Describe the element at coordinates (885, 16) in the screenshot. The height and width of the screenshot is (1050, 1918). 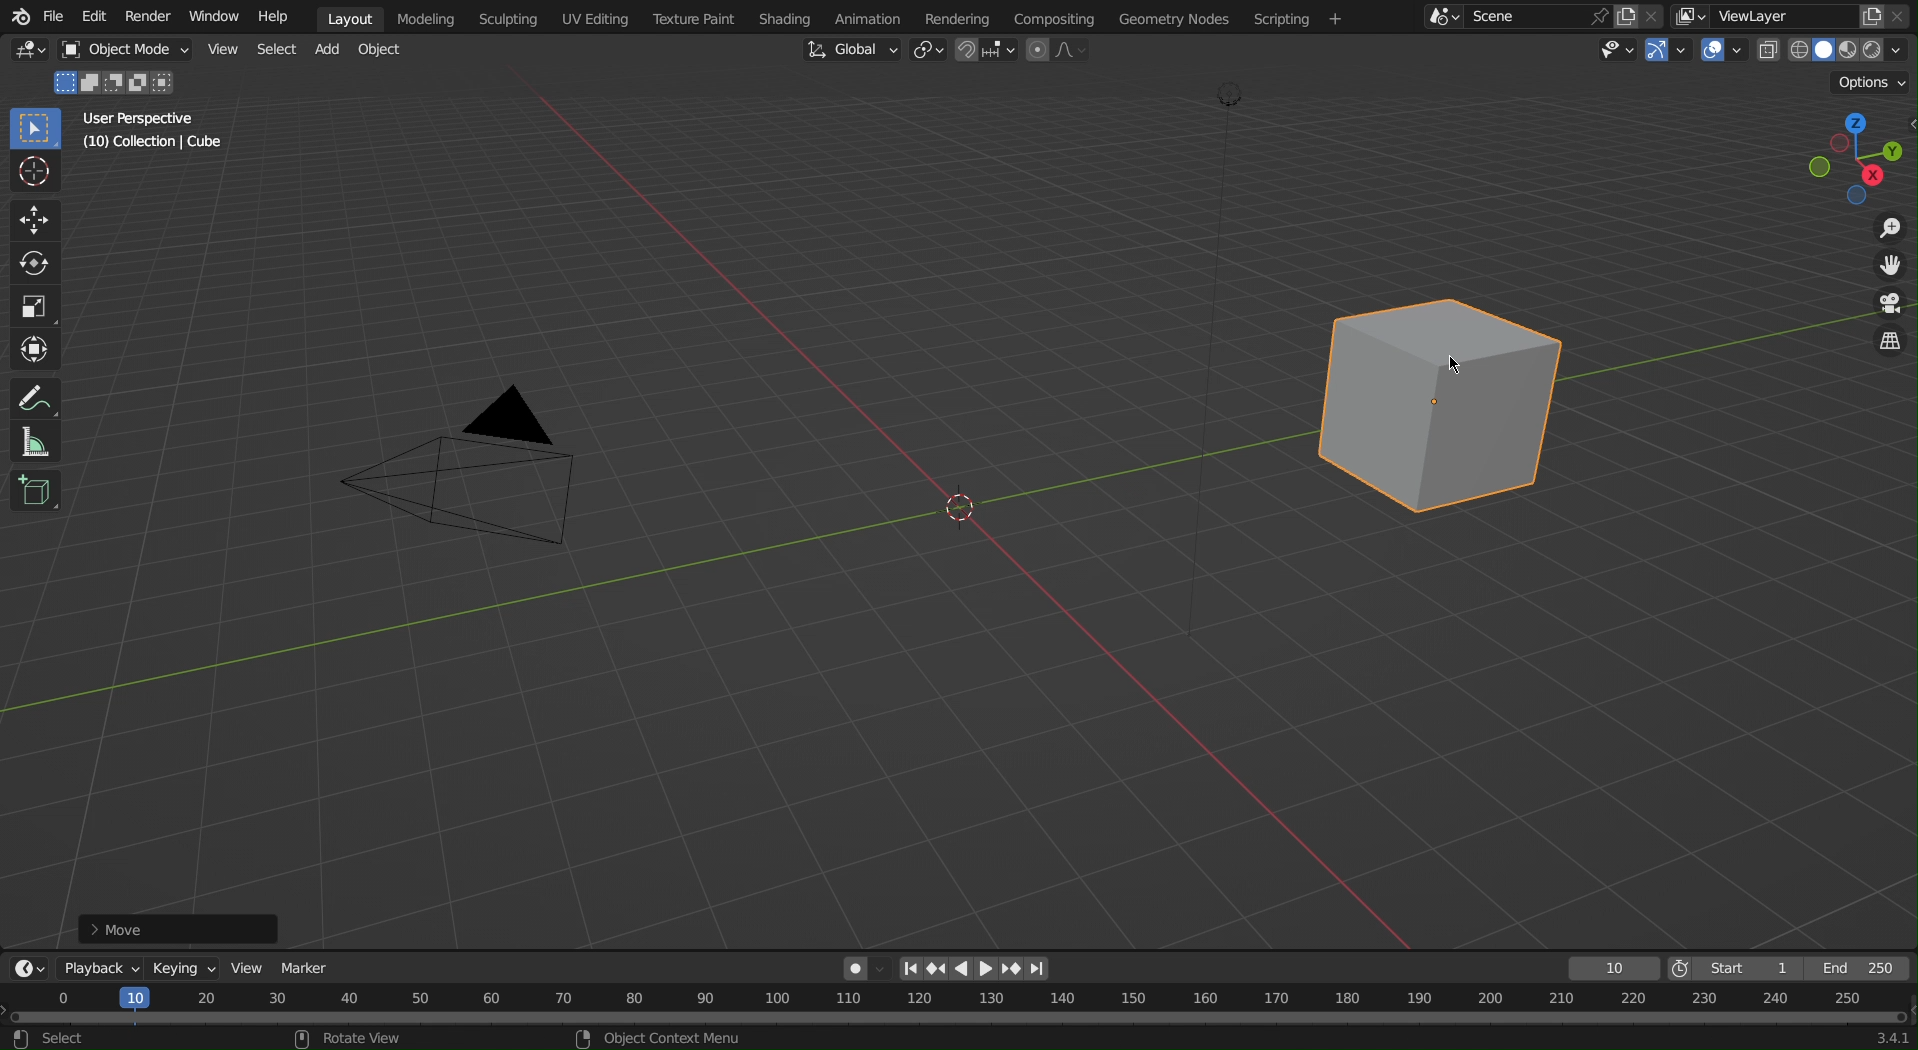
I see `Animation` at that location.